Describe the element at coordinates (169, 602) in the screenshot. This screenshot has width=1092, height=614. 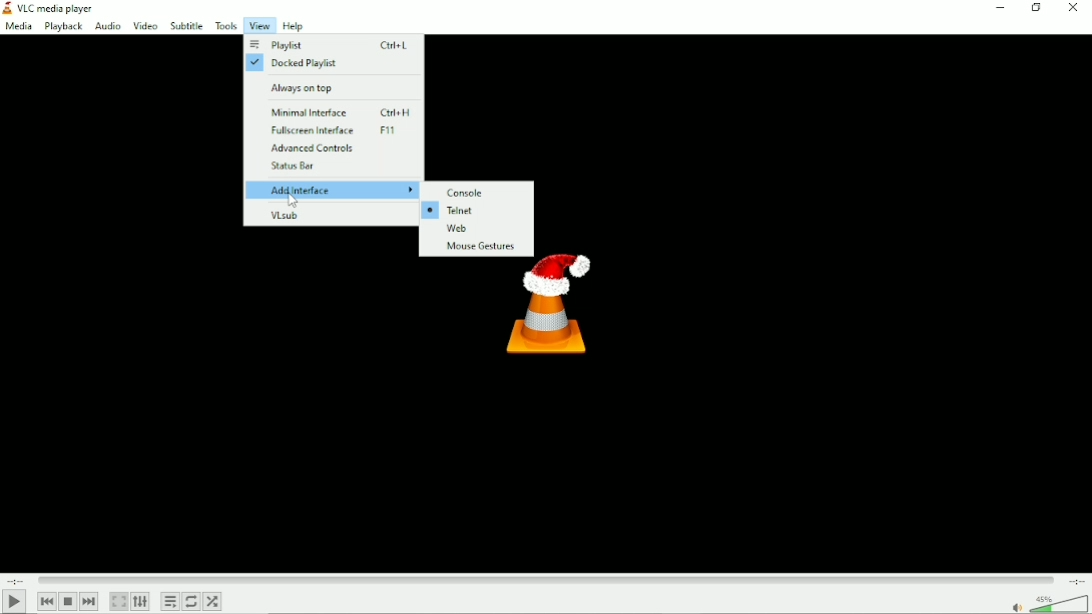
I see `Toggle playlist` at that location.